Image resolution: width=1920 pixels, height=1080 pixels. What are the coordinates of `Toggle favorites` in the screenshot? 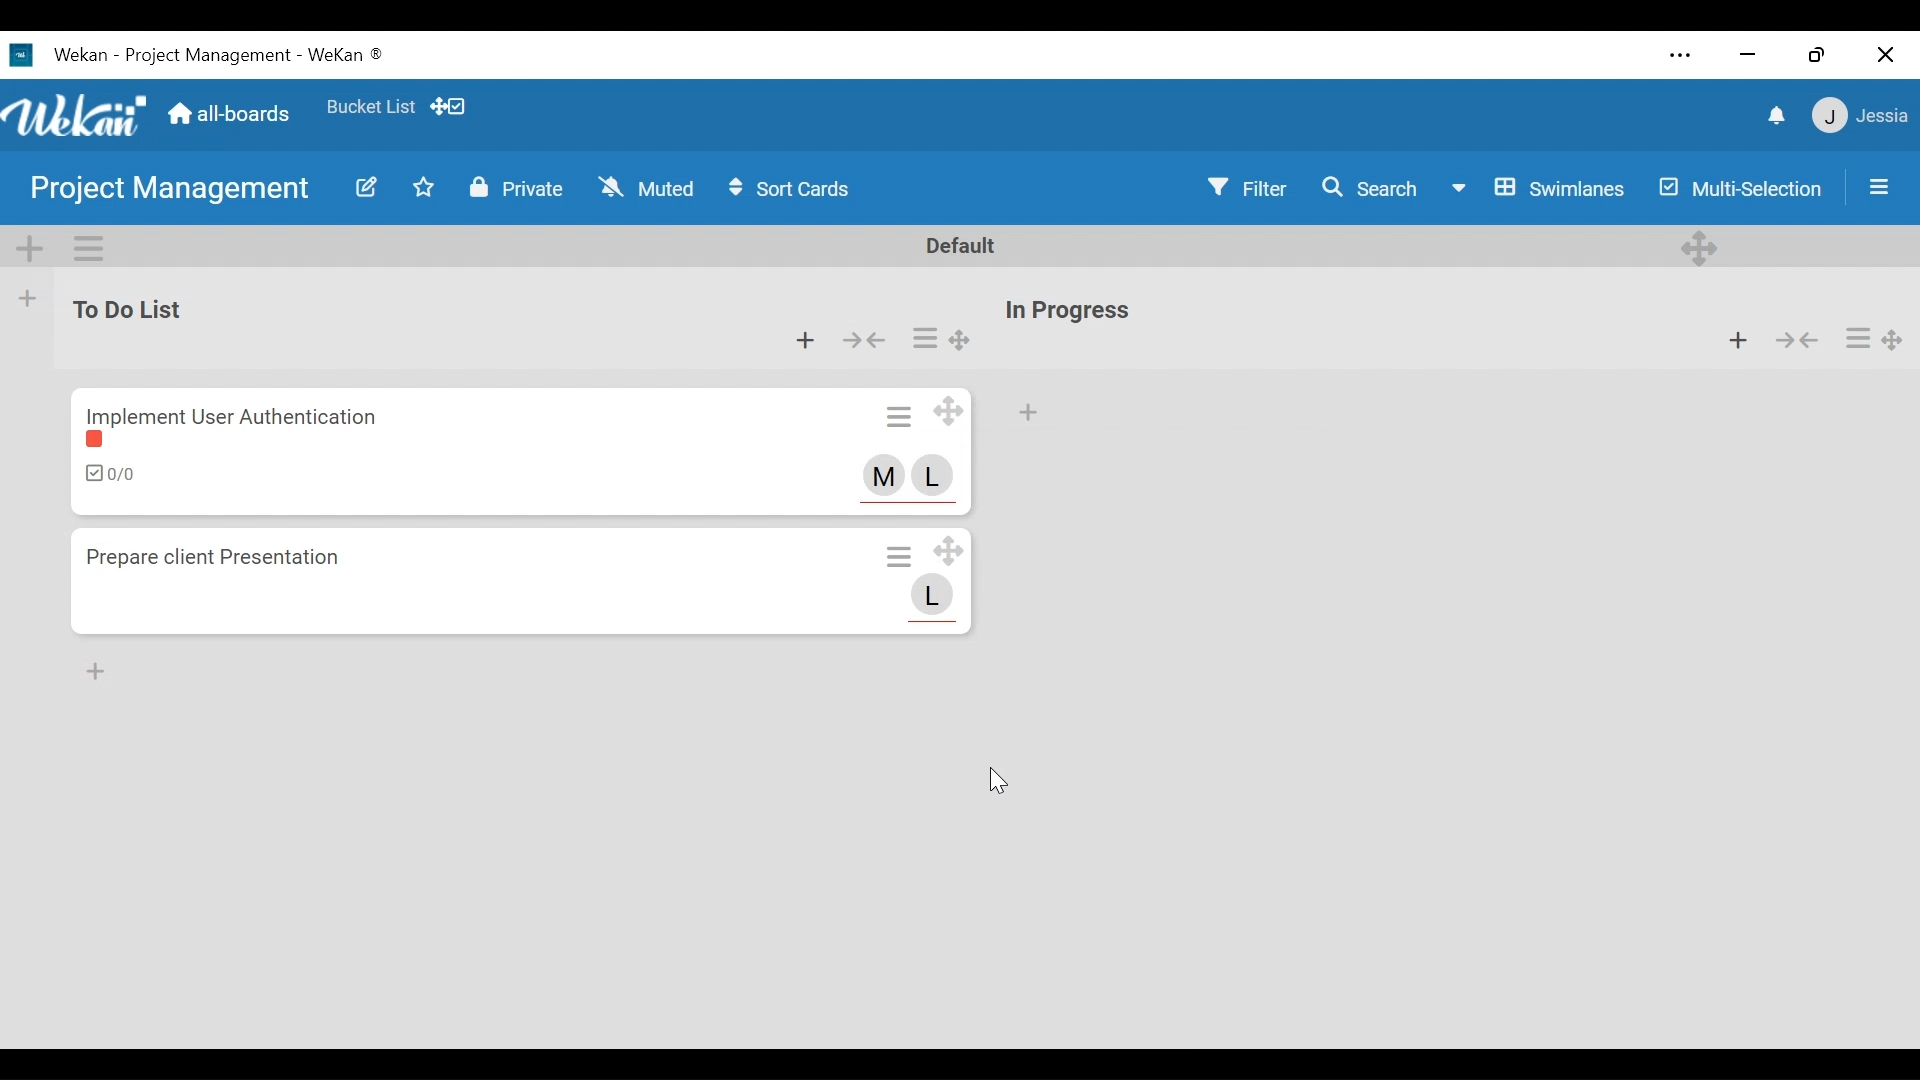 It's located at (425, 186).